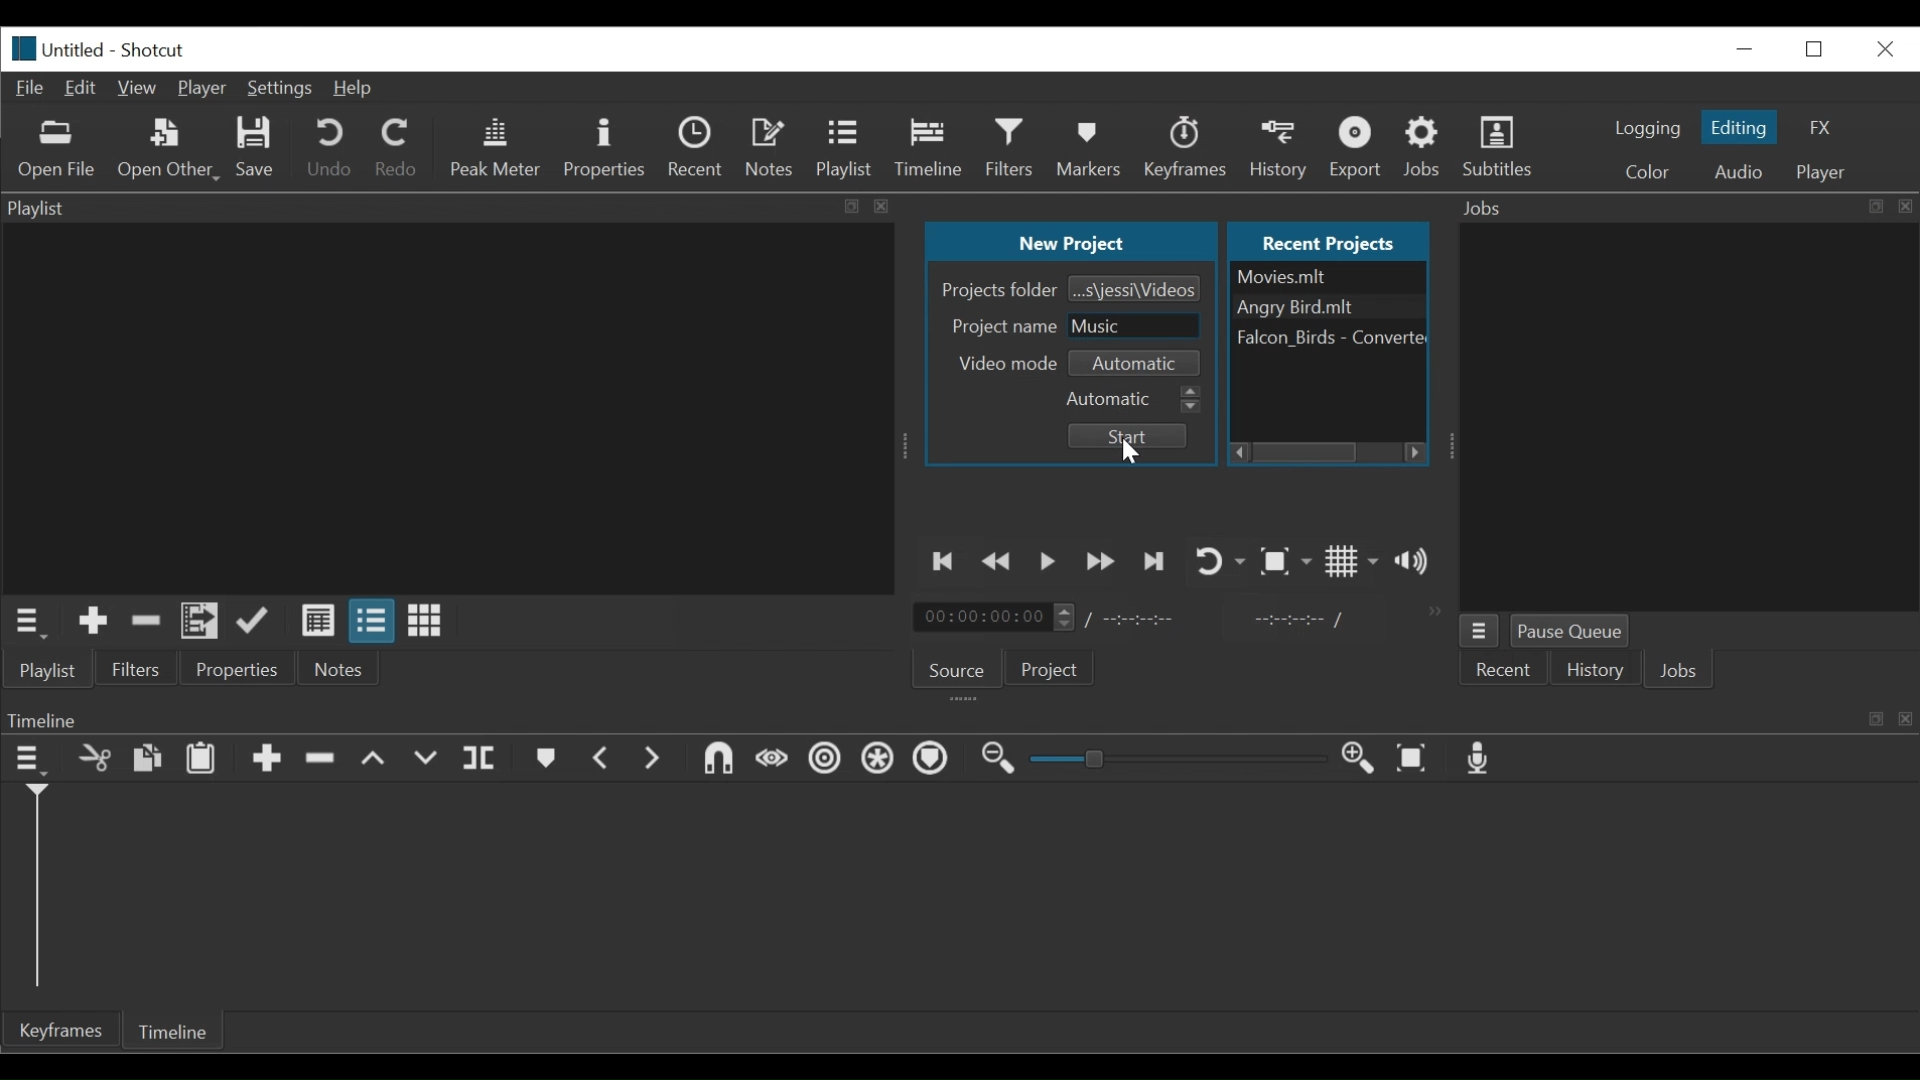 This screenshot has width=1920, height=1080. Describe the element at coordinates (1739, 172) in the screenshot. I see `Audio` at that location.